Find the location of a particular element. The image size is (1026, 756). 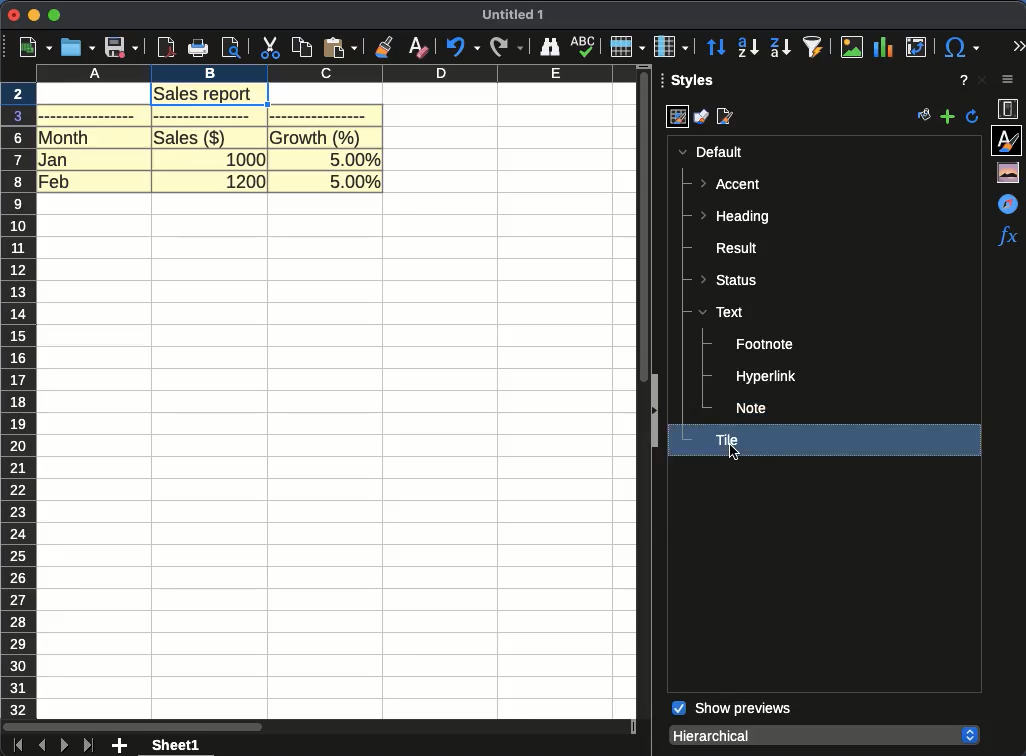

UNTITLED 1 is located at coordinates (513, 16).